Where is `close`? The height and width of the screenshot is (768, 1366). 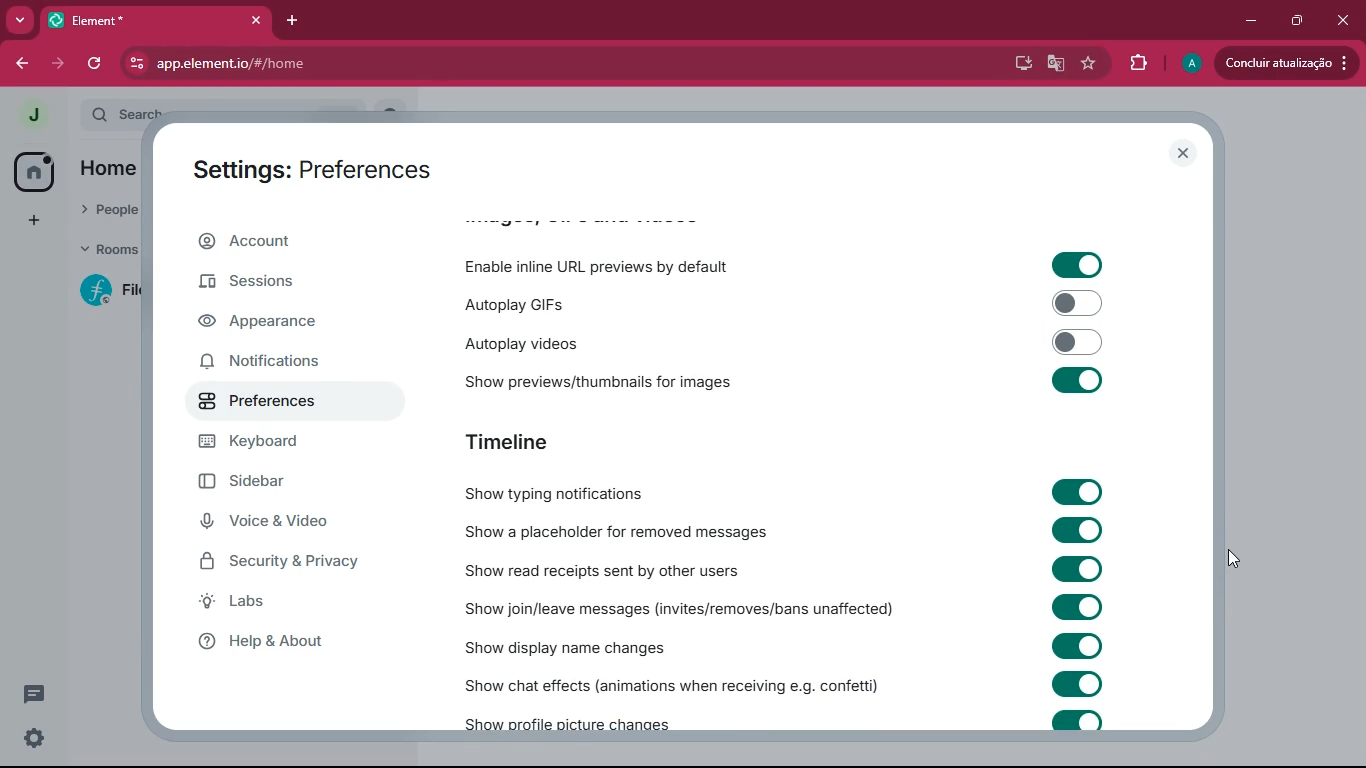
close is located at coordinates (1184, 153).